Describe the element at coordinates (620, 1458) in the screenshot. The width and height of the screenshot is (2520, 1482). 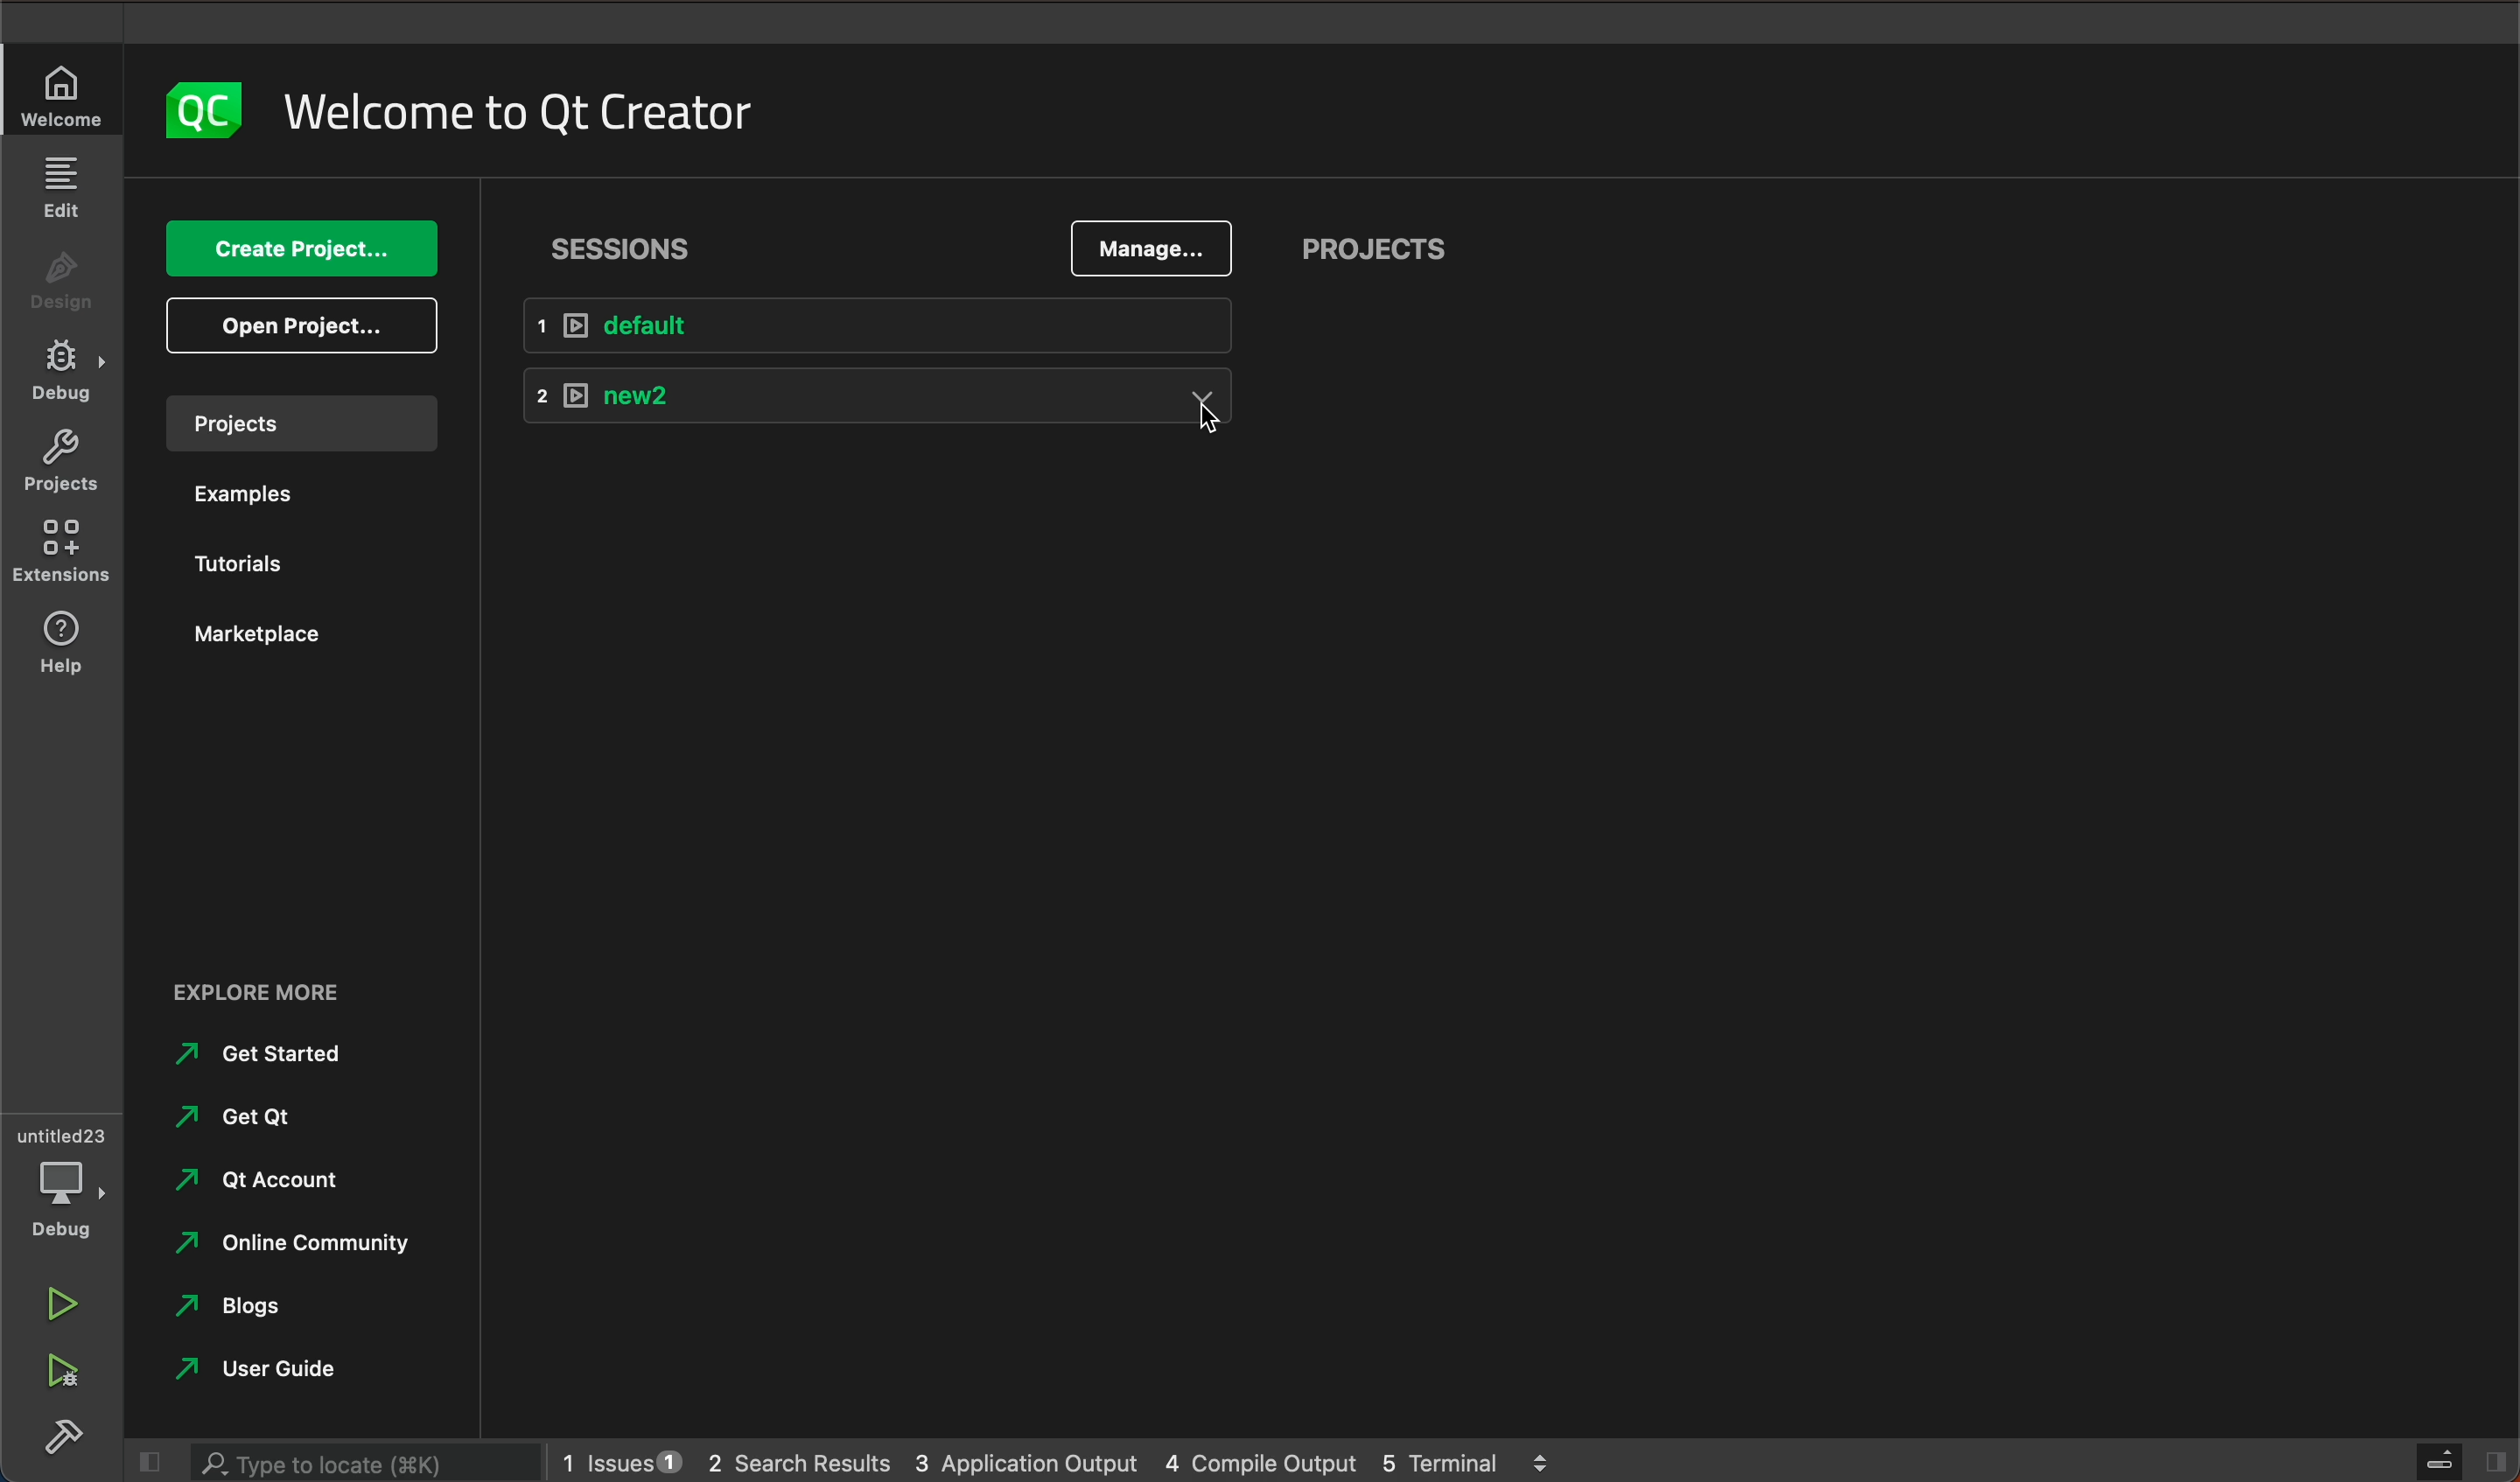
I see `issues` at that location.